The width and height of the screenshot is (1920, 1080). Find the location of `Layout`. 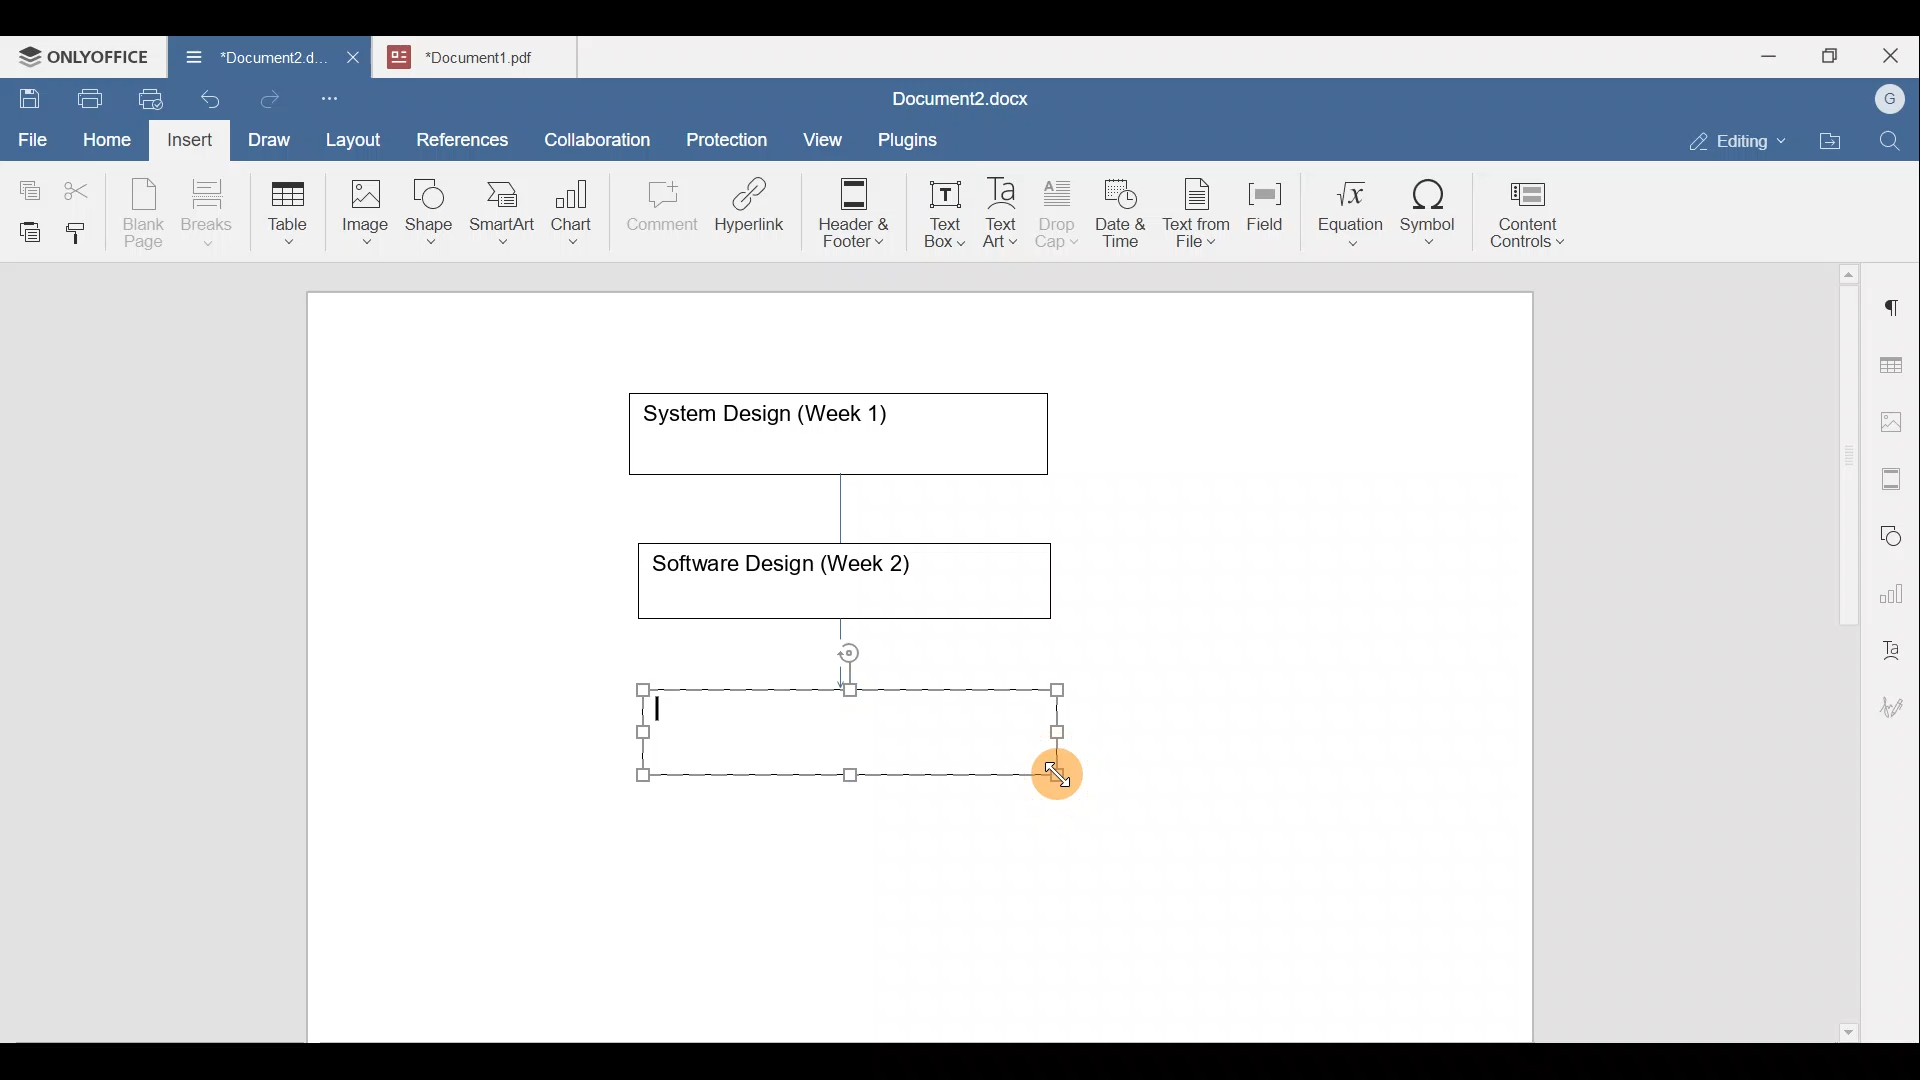

Layout is located at coordinates (358, 136).